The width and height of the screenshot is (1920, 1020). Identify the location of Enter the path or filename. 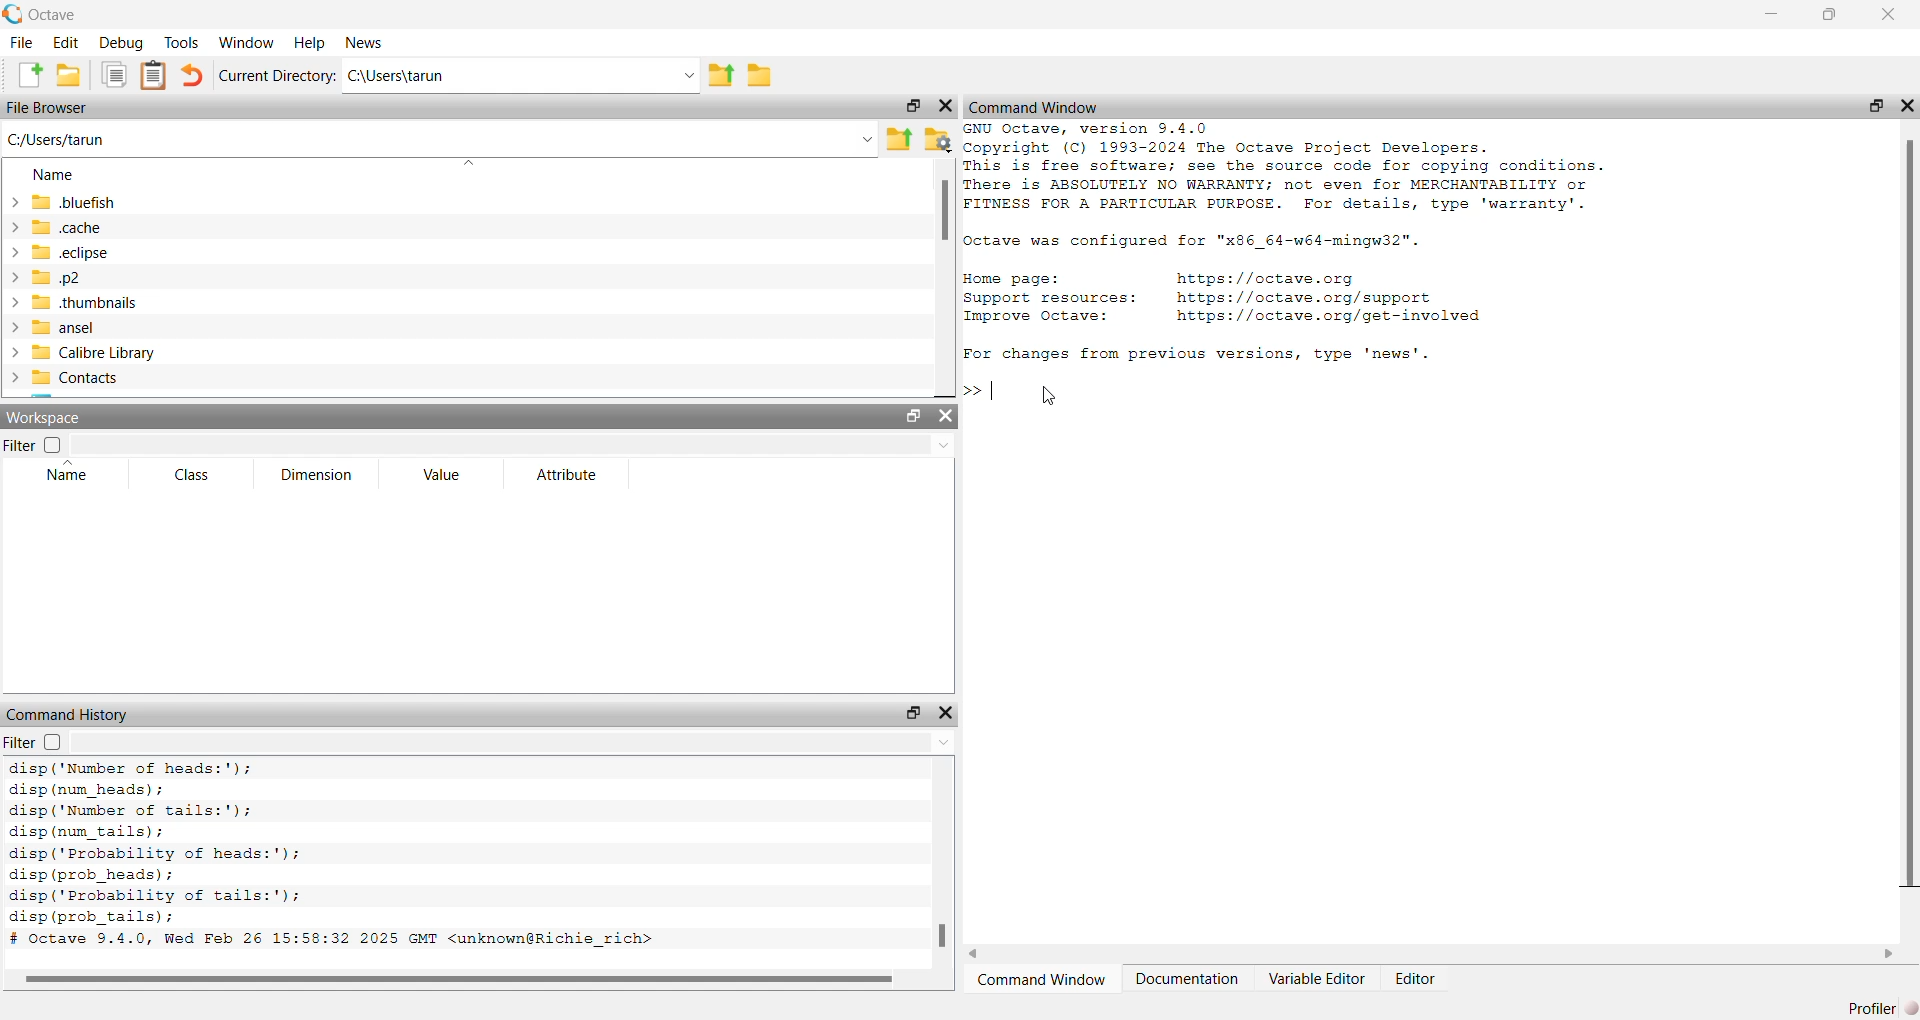
(867, 140).